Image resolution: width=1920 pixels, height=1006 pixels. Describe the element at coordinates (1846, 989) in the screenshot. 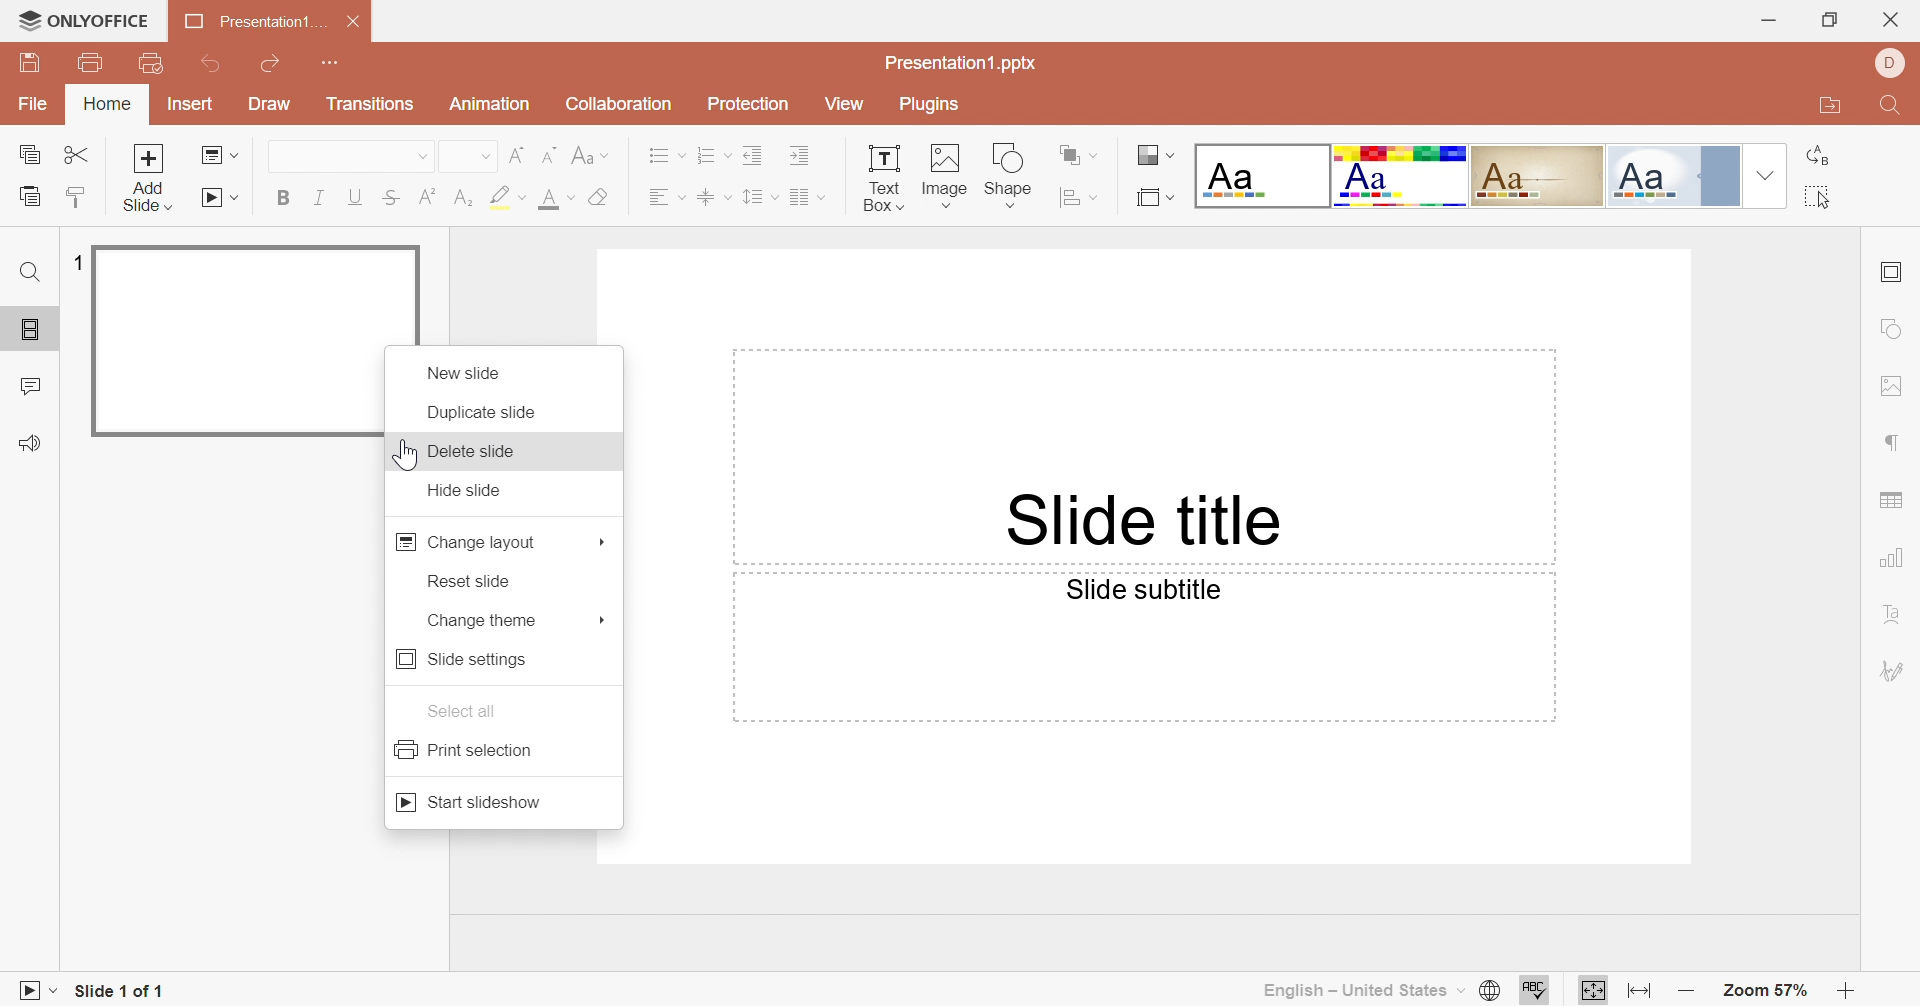

I see `Zoom in` at that location.